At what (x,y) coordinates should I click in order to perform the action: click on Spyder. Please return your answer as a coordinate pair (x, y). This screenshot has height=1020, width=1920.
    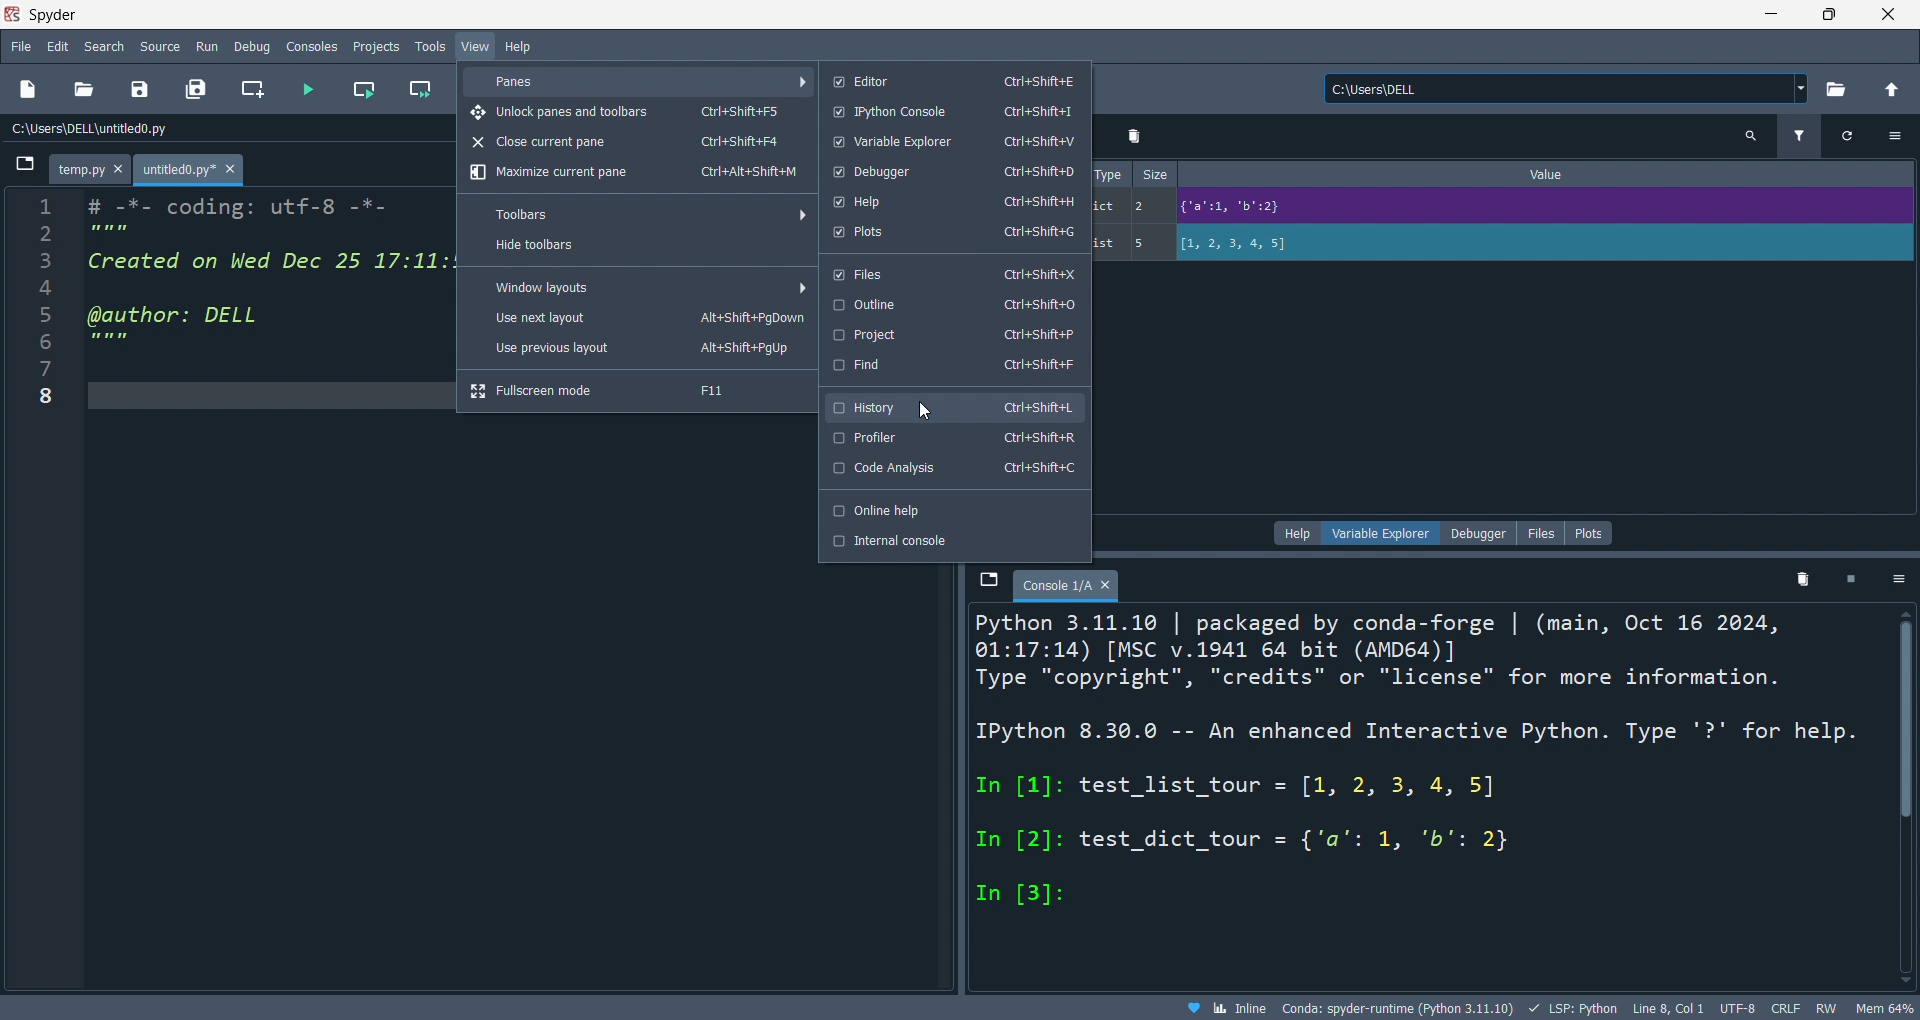
    Looking at the image, I should click on (866, 15).